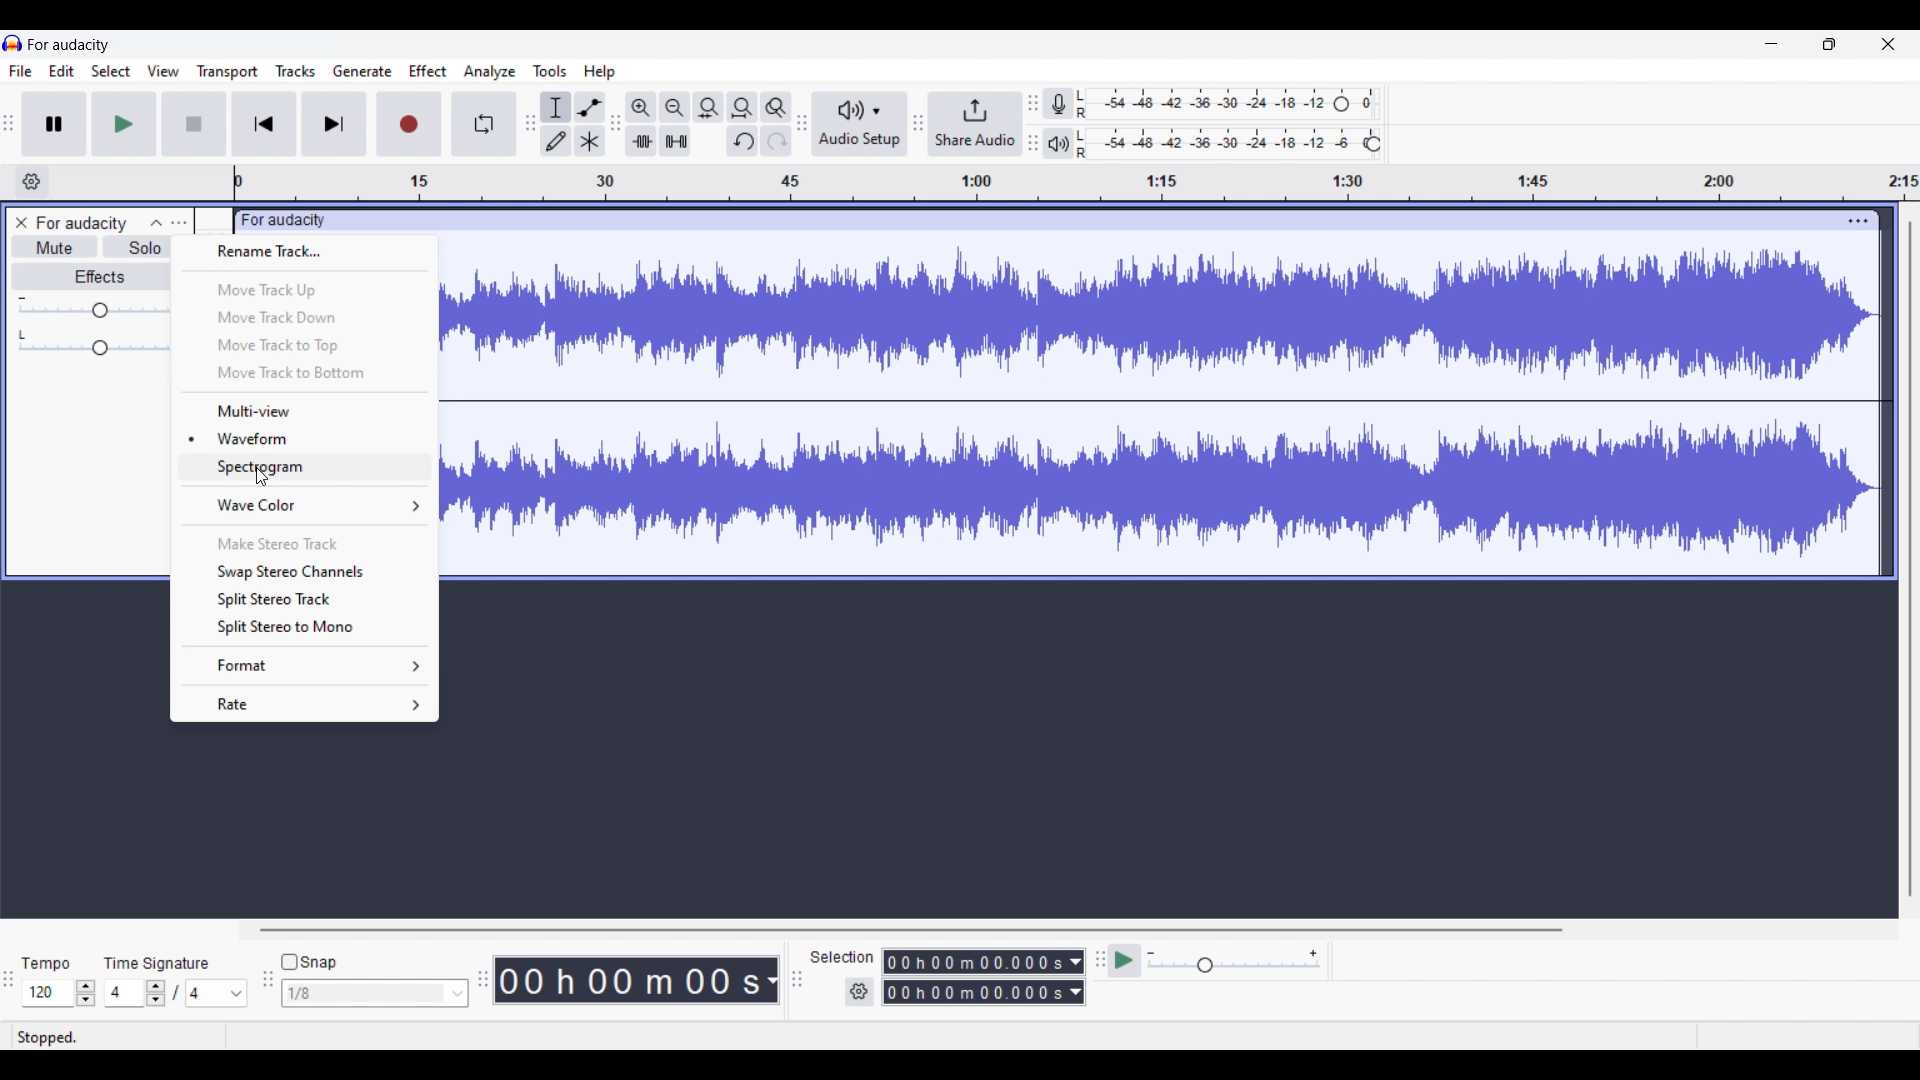 The height and width of the screenshot is (1080, 1920). Describe the element at coordinates (556, 141) in the screenshot. I see `Draw tool` at that location.